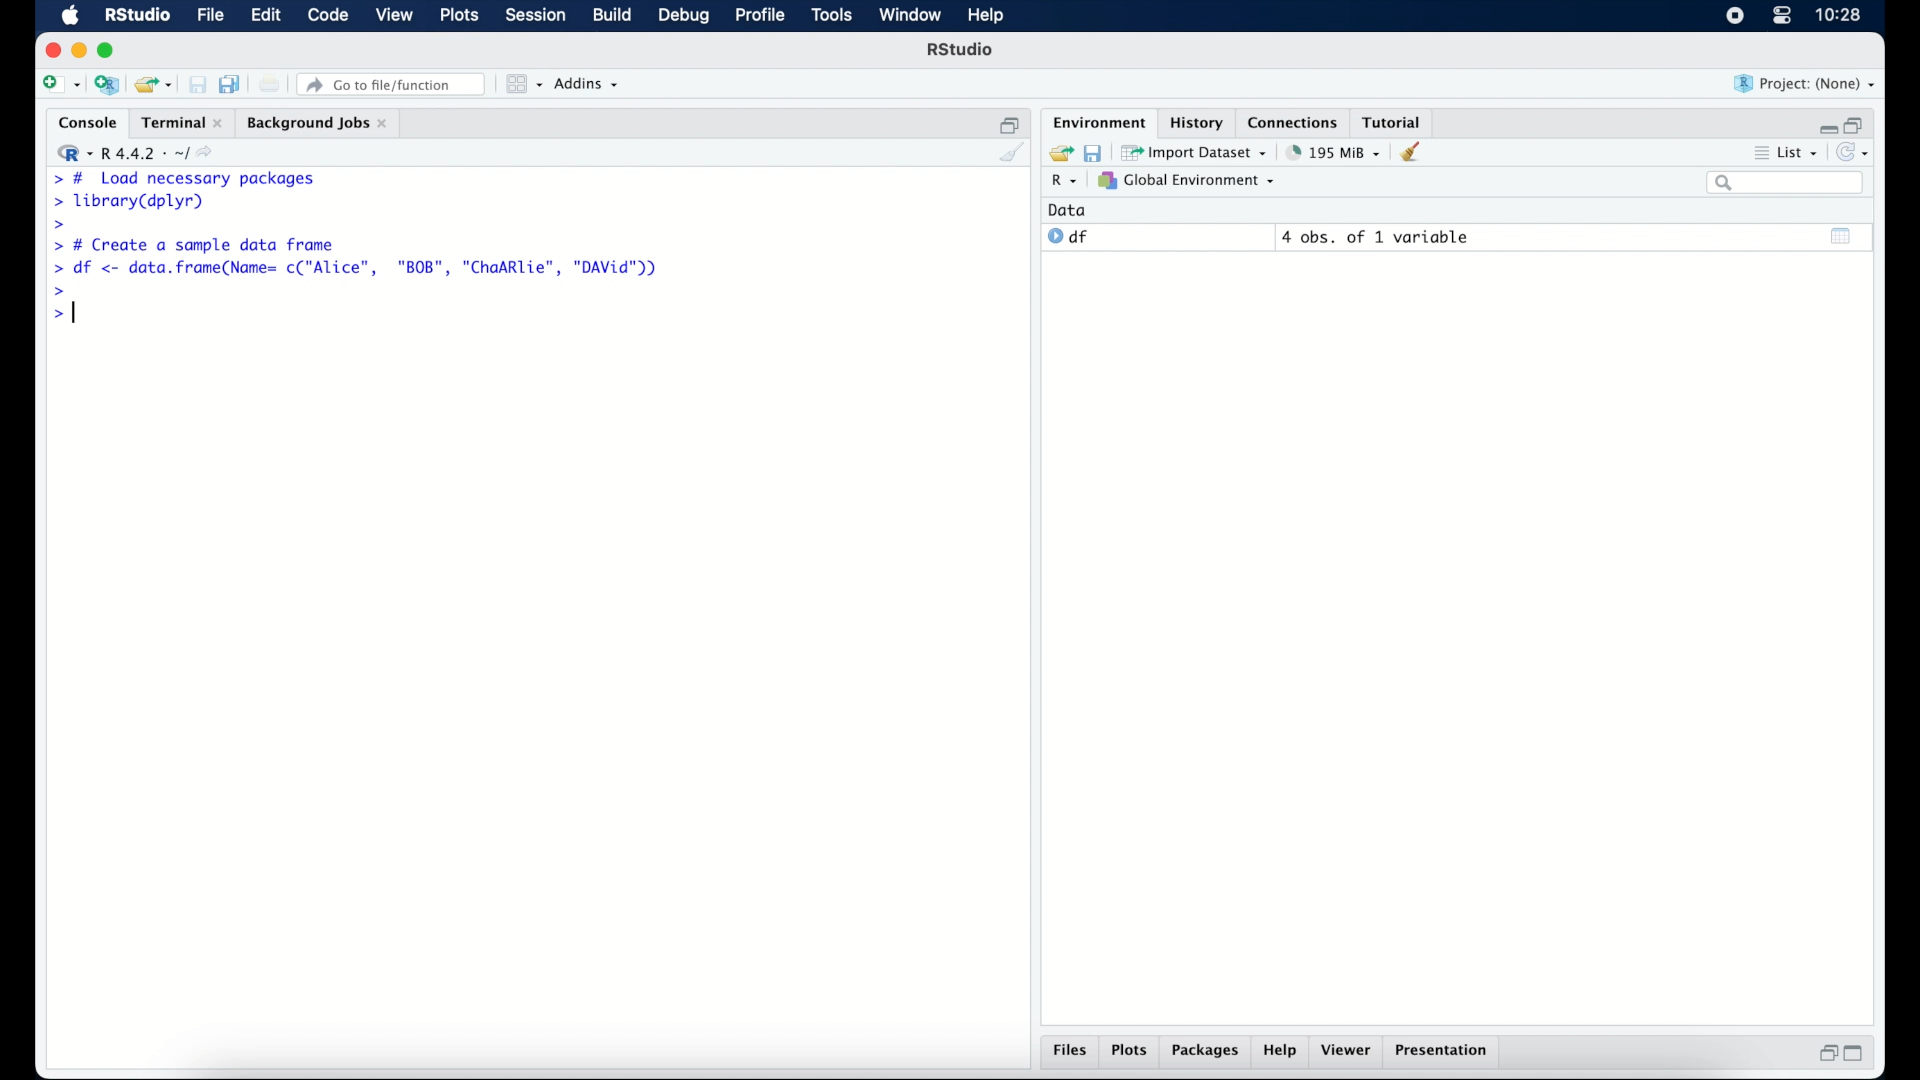 This screenshot has height=1080, width=1920. I want to click on save, so click(197, 84).